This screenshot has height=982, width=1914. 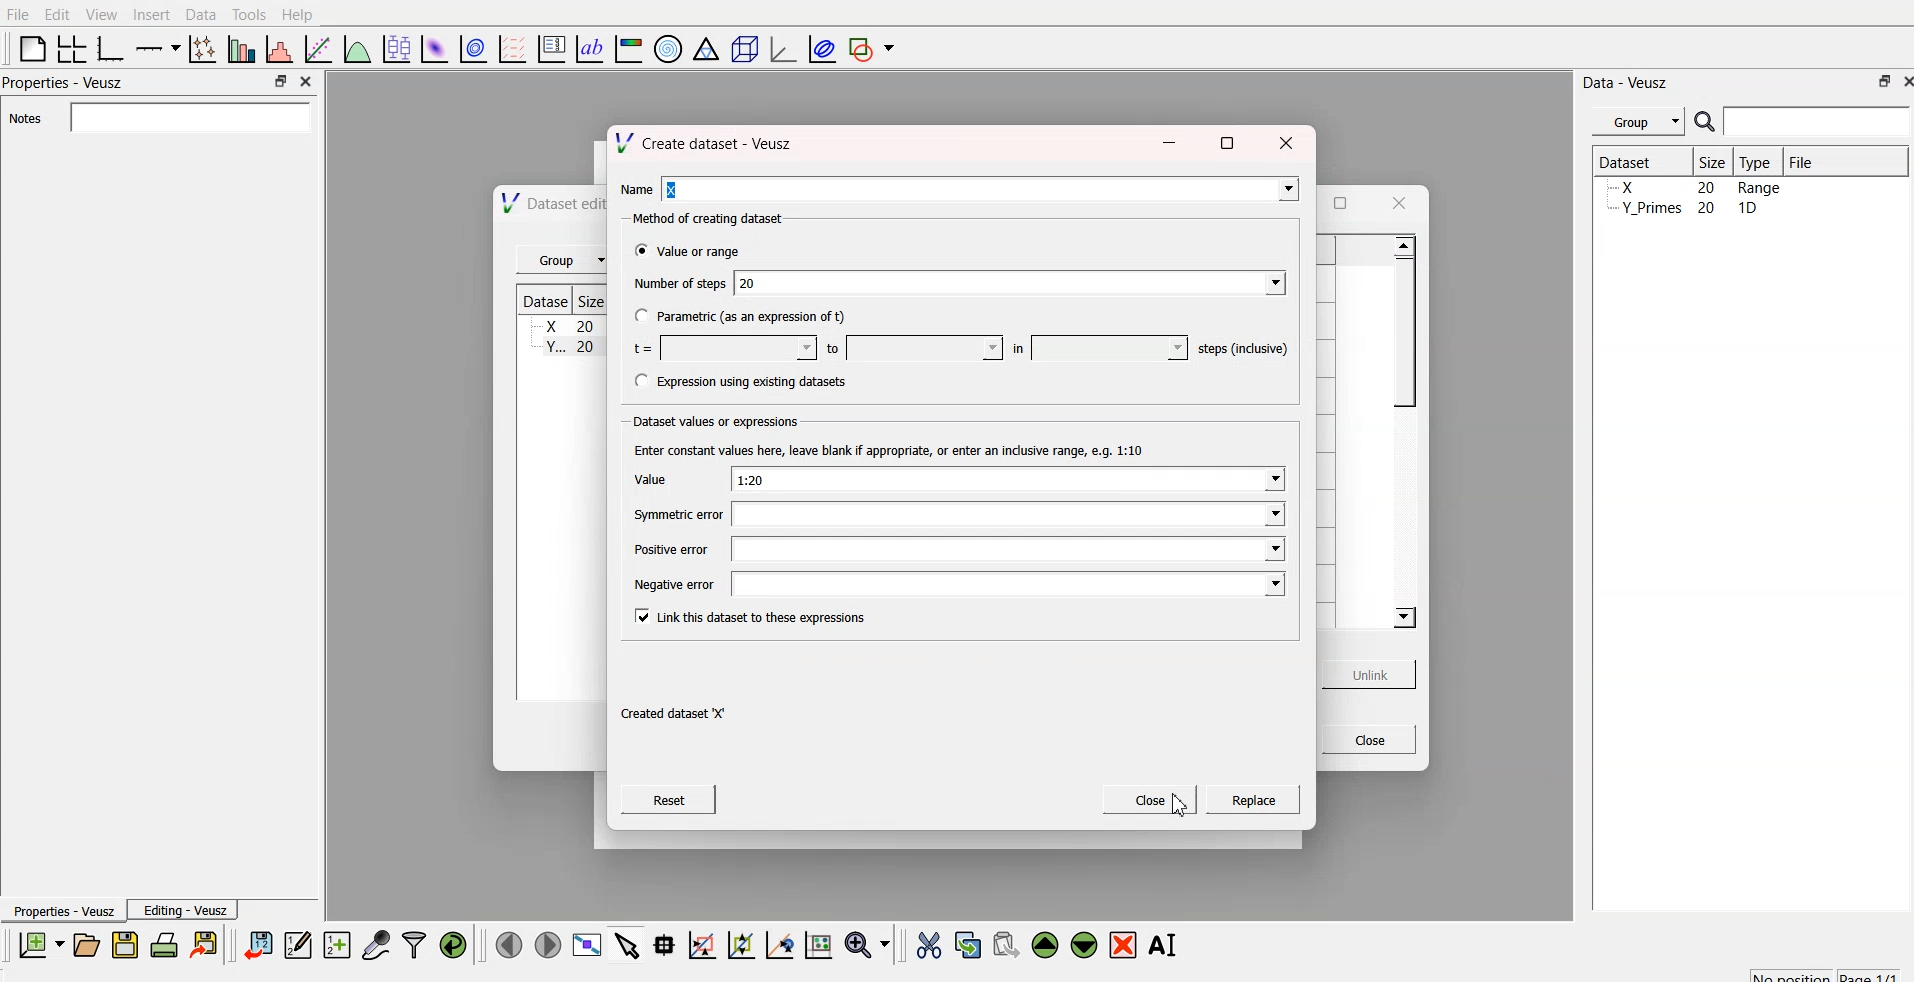 I want to click on Numberof steps [0, so click(x=962, y=281).